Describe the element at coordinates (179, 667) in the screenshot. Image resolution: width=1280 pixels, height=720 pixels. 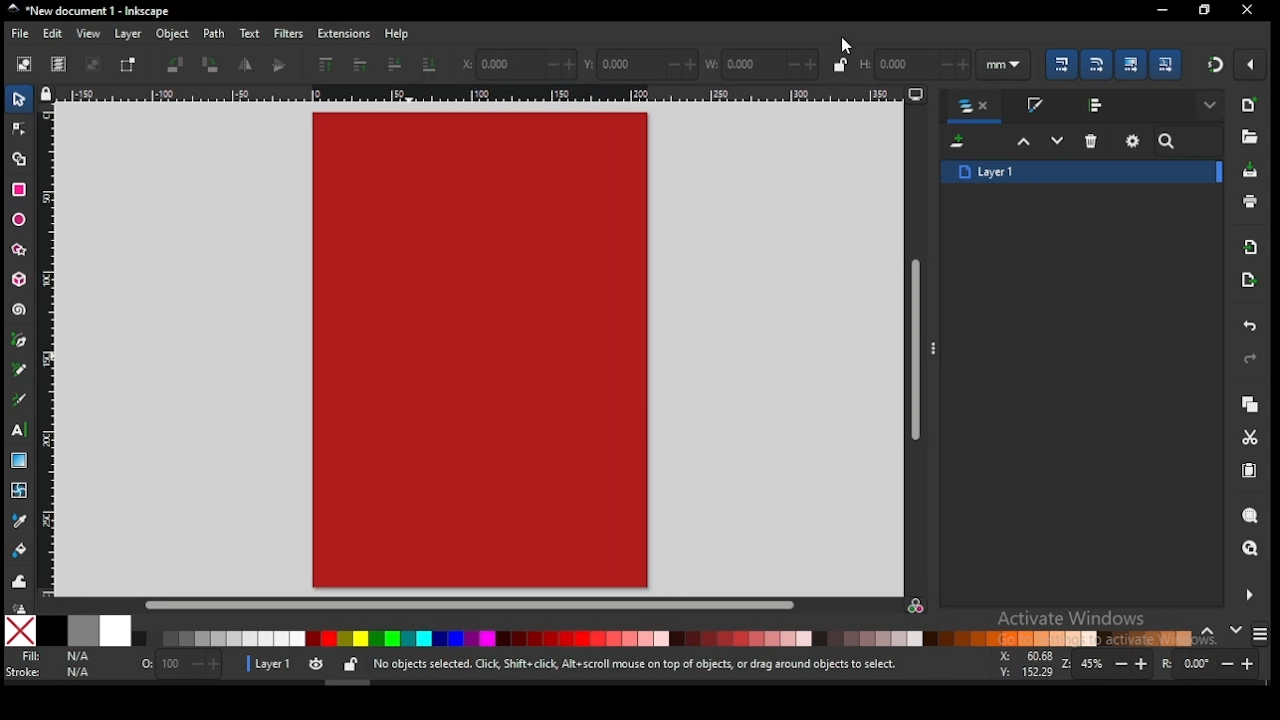
I see `opacity` at that location.